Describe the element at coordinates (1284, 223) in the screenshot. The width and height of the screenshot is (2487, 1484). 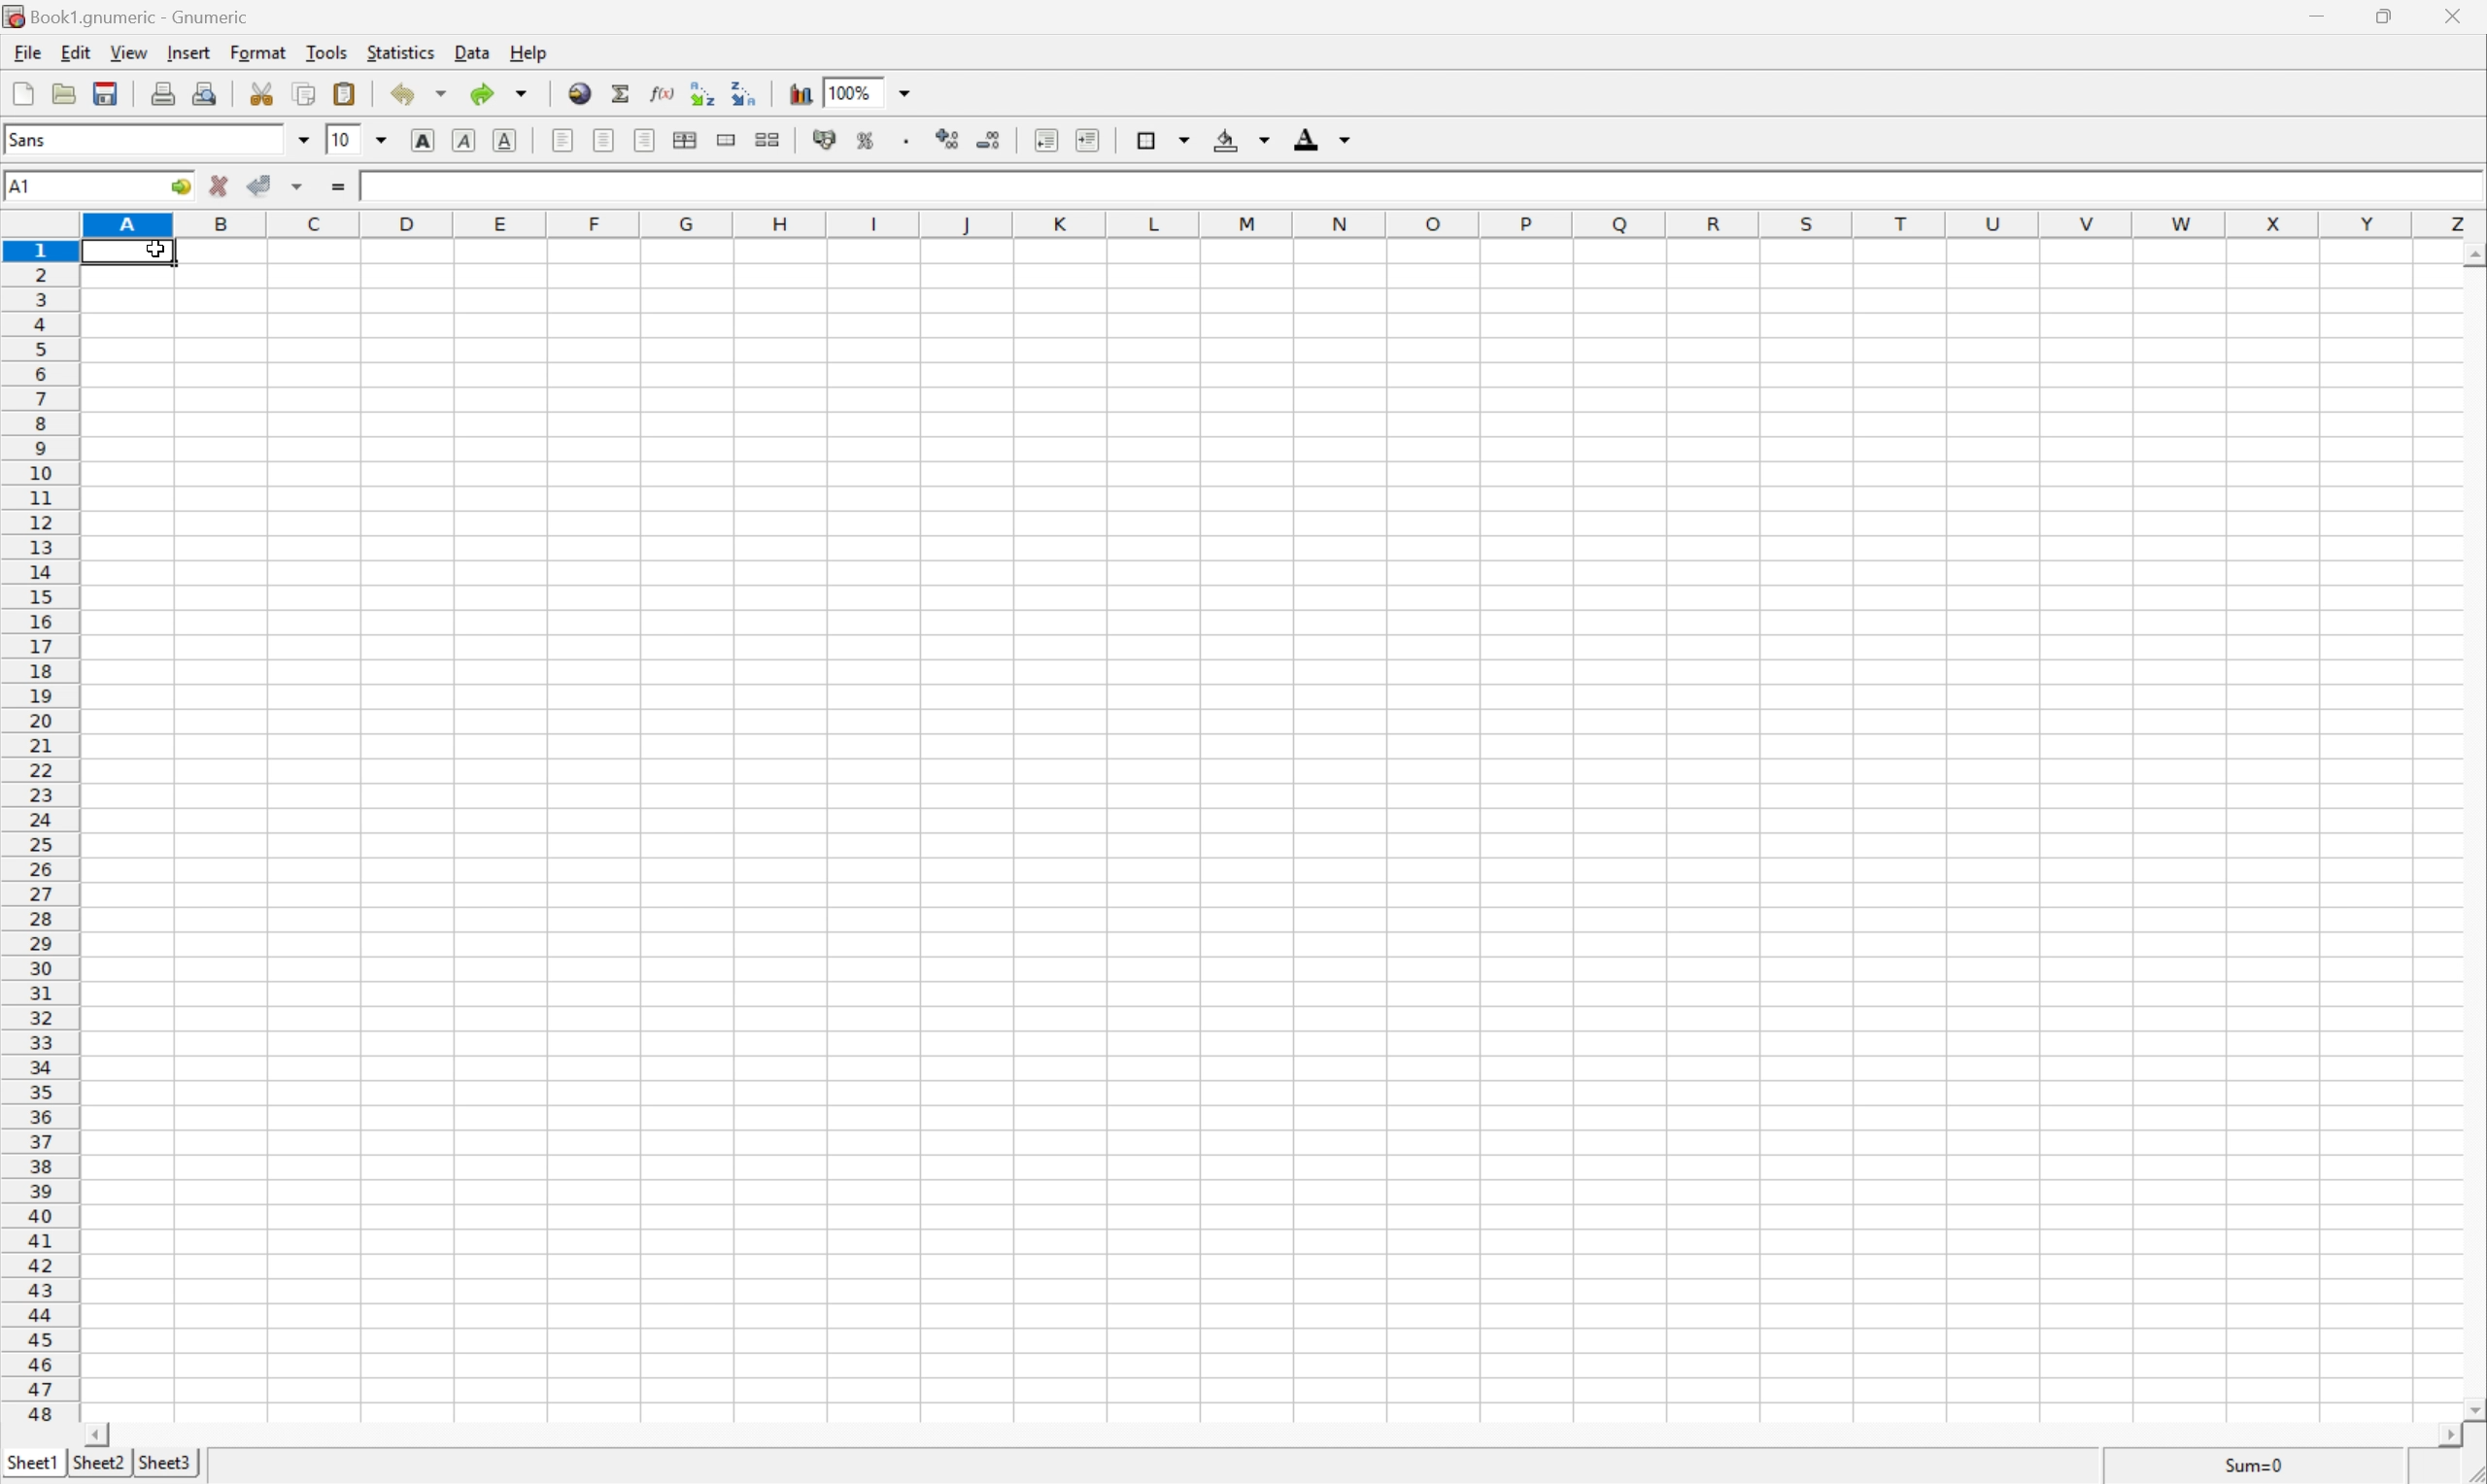
I see `column numbers` at that location.